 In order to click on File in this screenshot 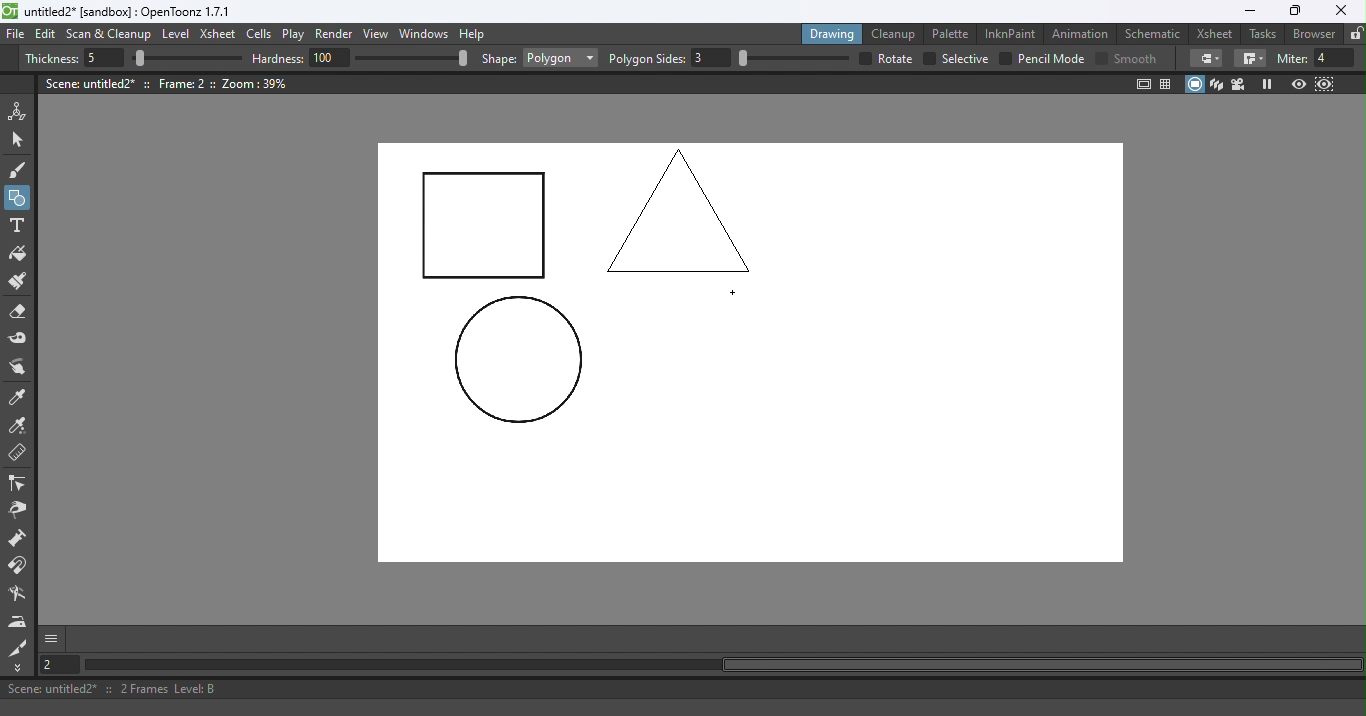, I will do `click(16, 35)`.